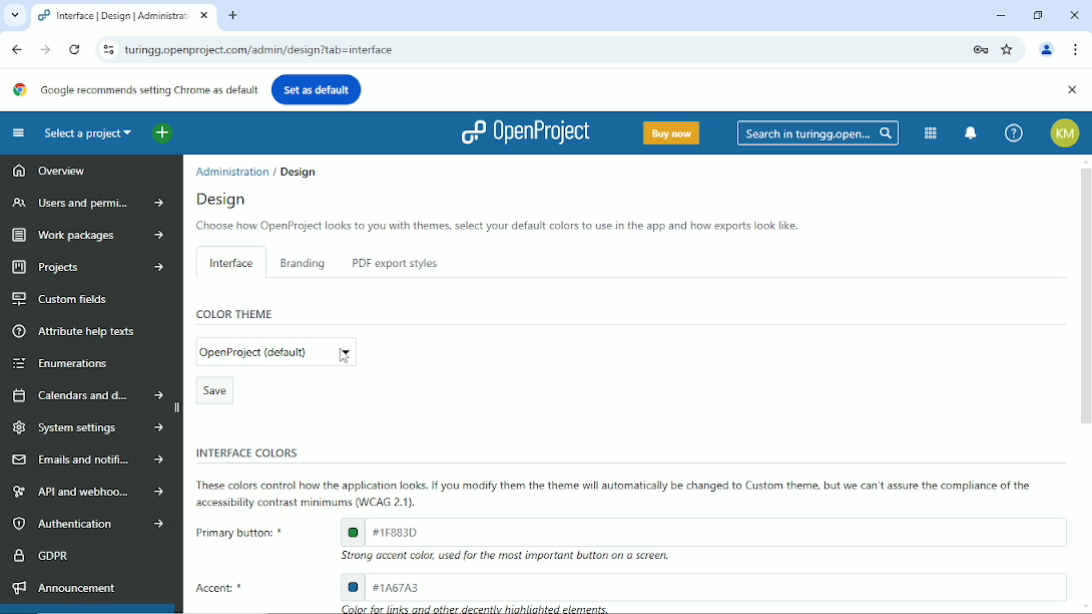 Image resolution: width=1092 pixels, height=614 pixels. I want to click on Branding, so click(303, 263).